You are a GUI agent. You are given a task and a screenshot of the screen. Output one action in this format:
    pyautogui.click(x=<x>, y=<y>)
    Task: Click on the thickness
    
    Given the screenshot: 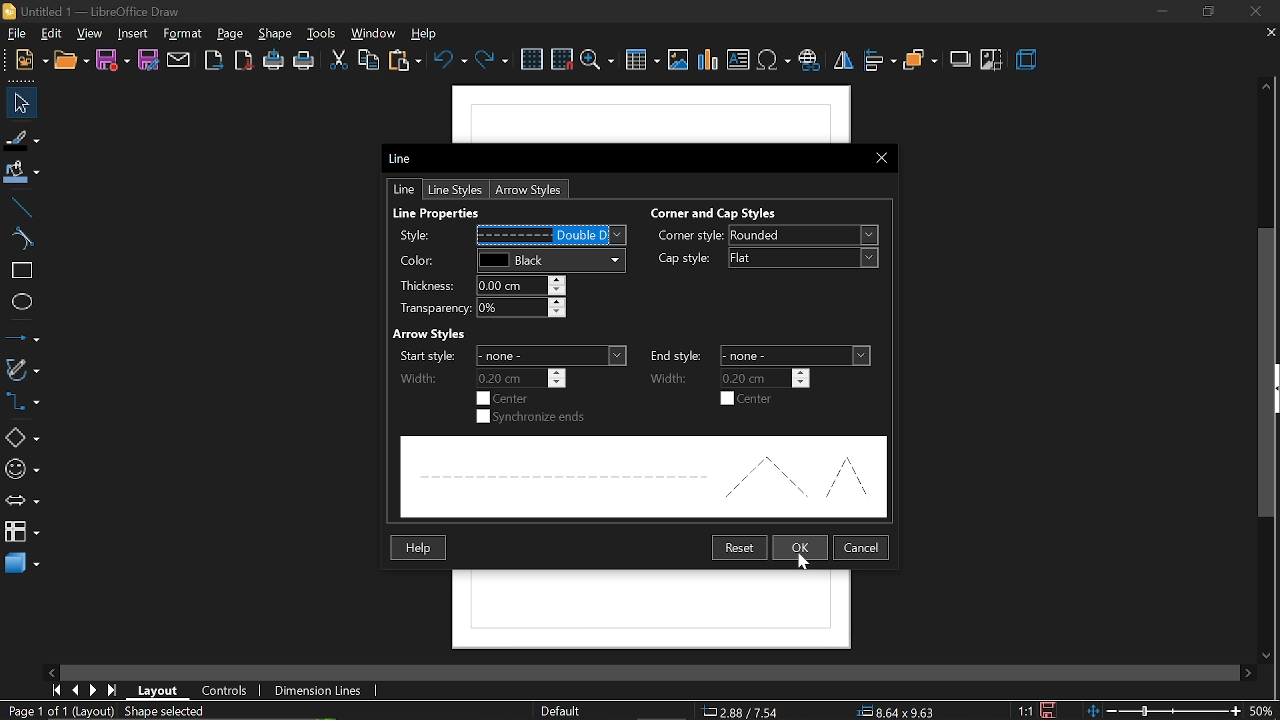 What is the action you would take?
    pyautogui.click(x=479, y=285)
    